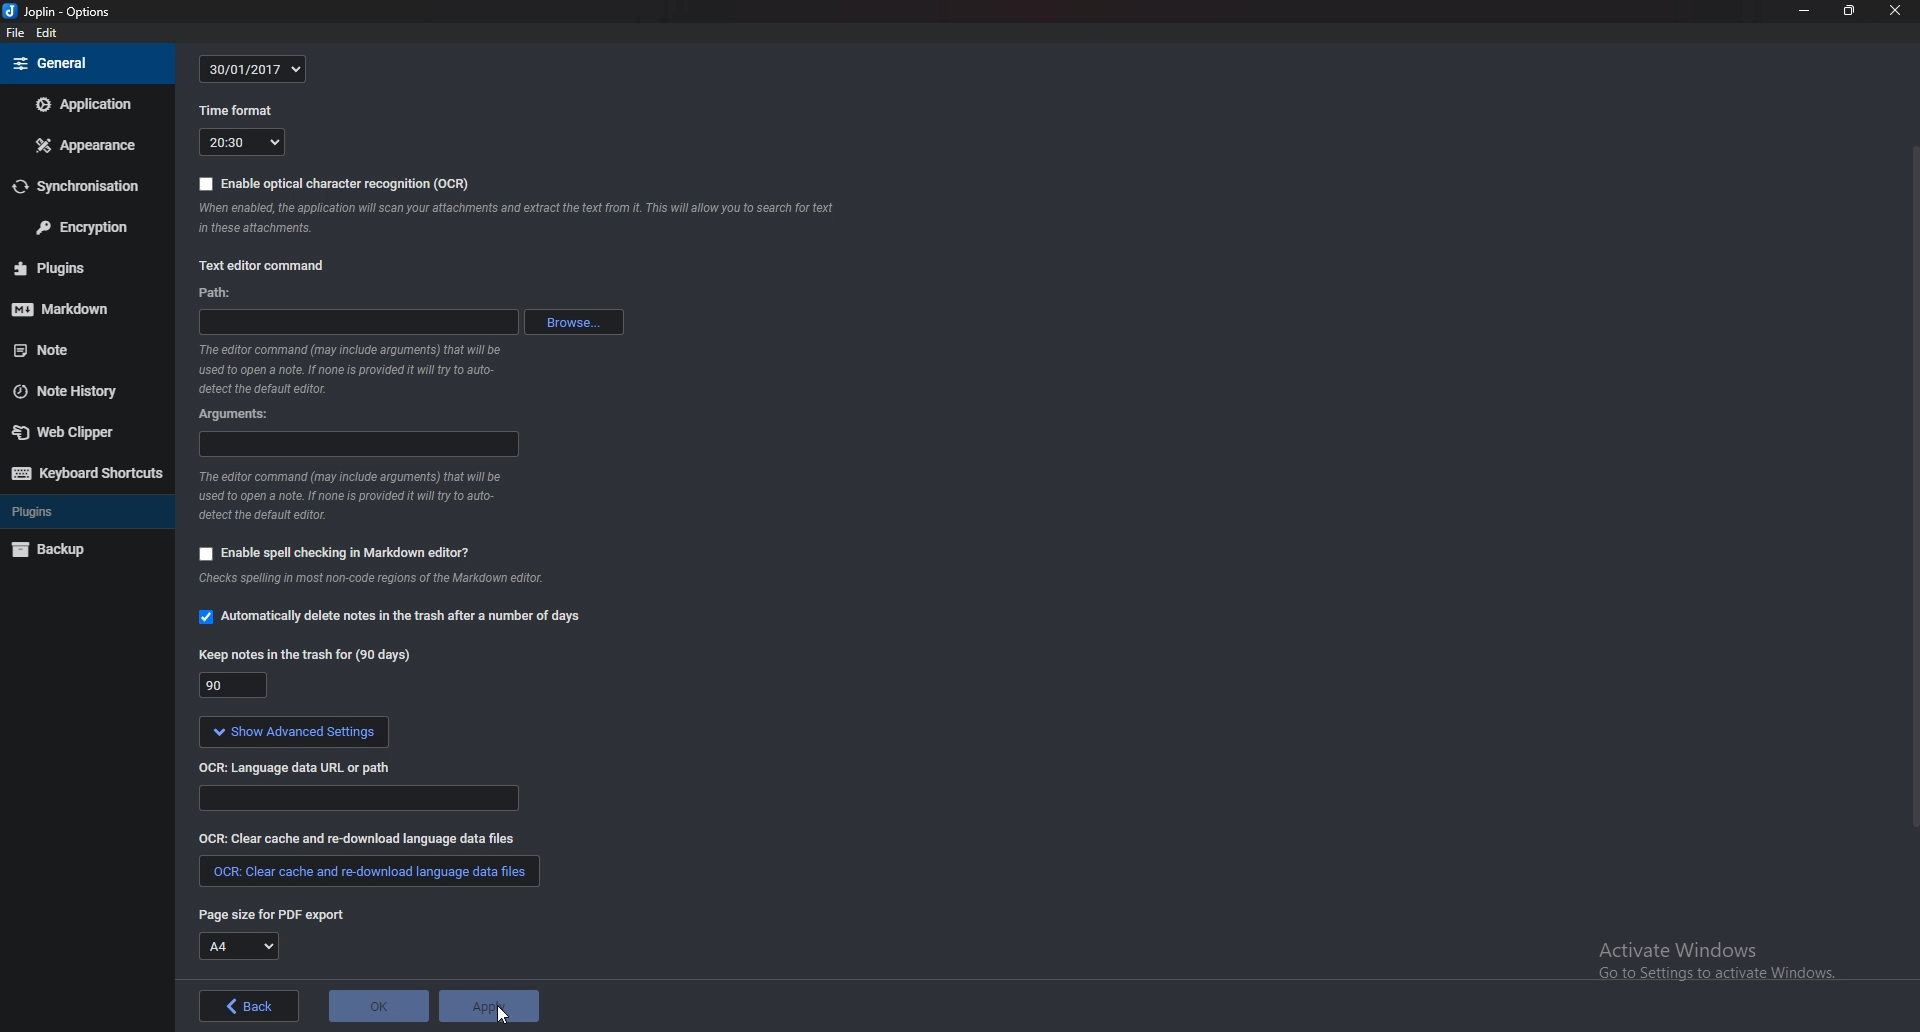 This screenshot has width=1920, height=1032. I want to click on cursor, so click(504, 1017).